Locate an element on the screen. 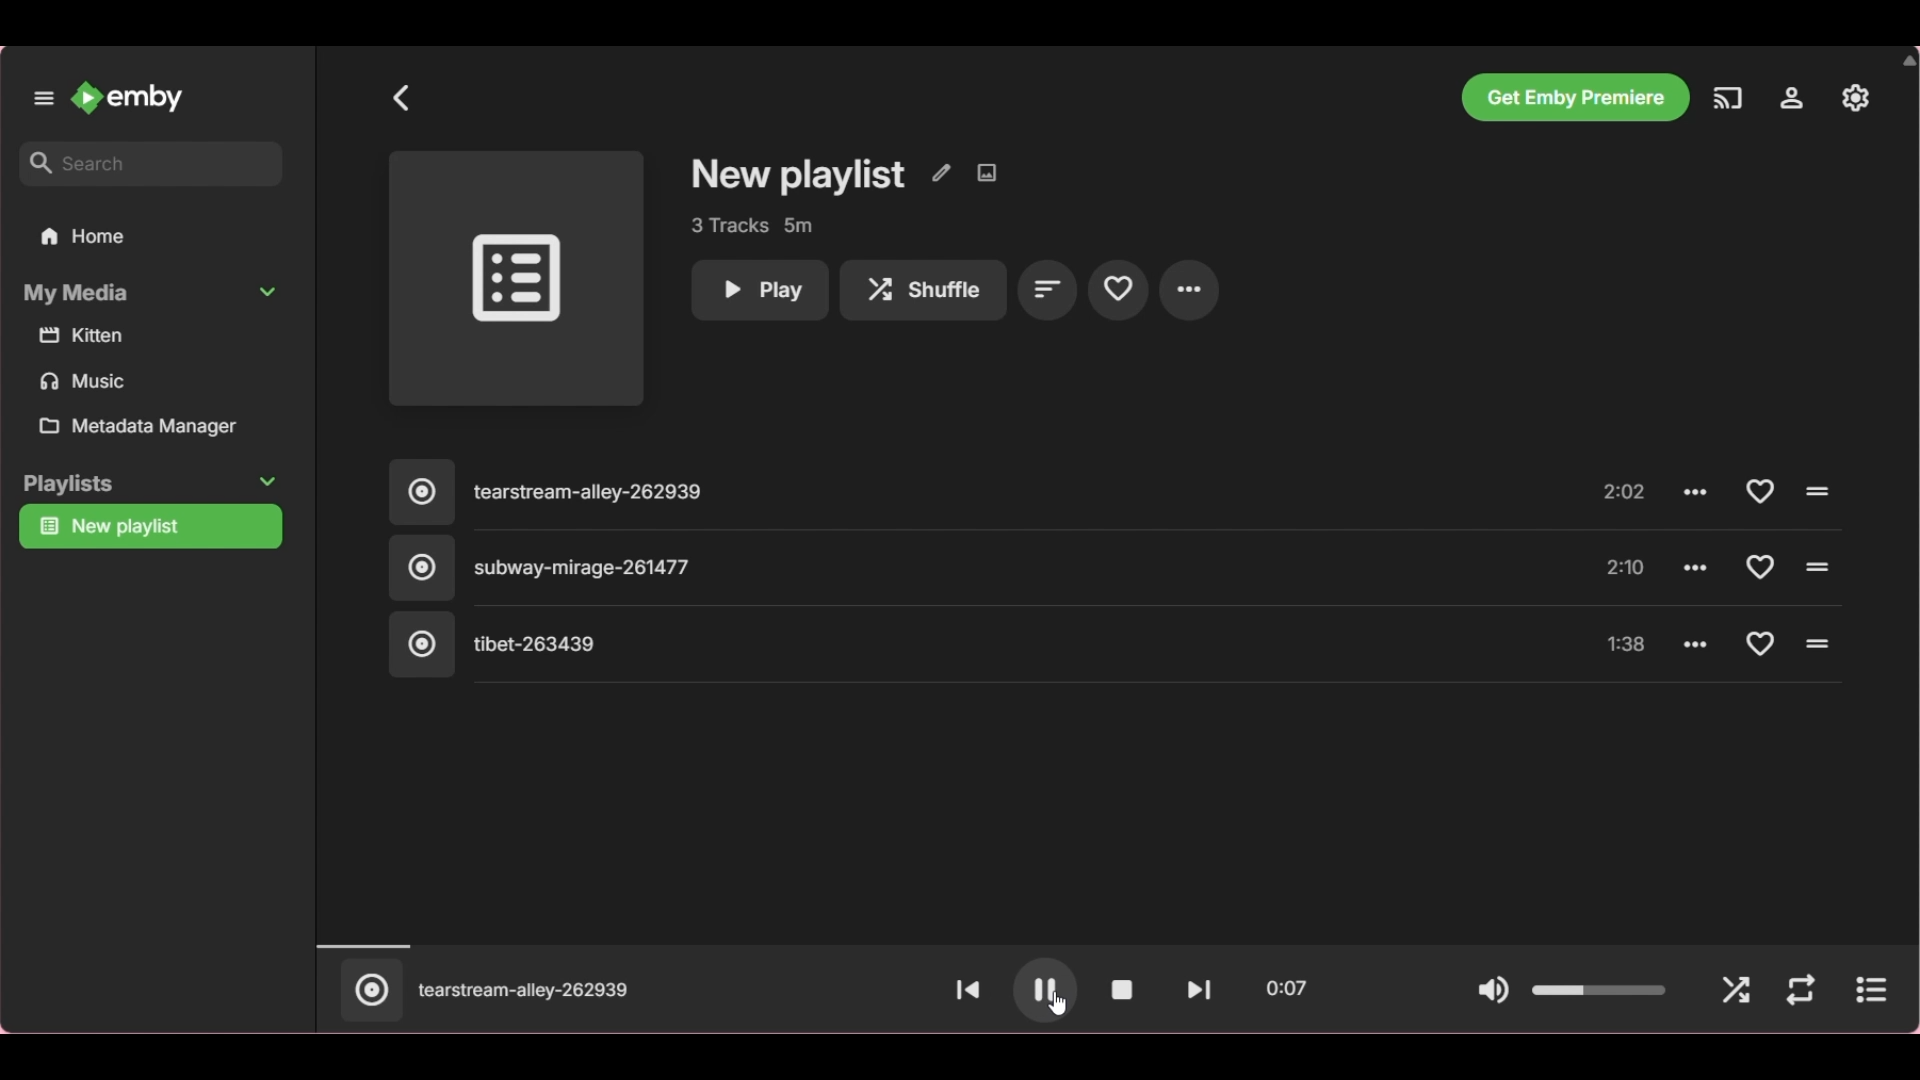 This screenshot has width=1920, height=1080. Playlist details is located at coordinates (751, 226).